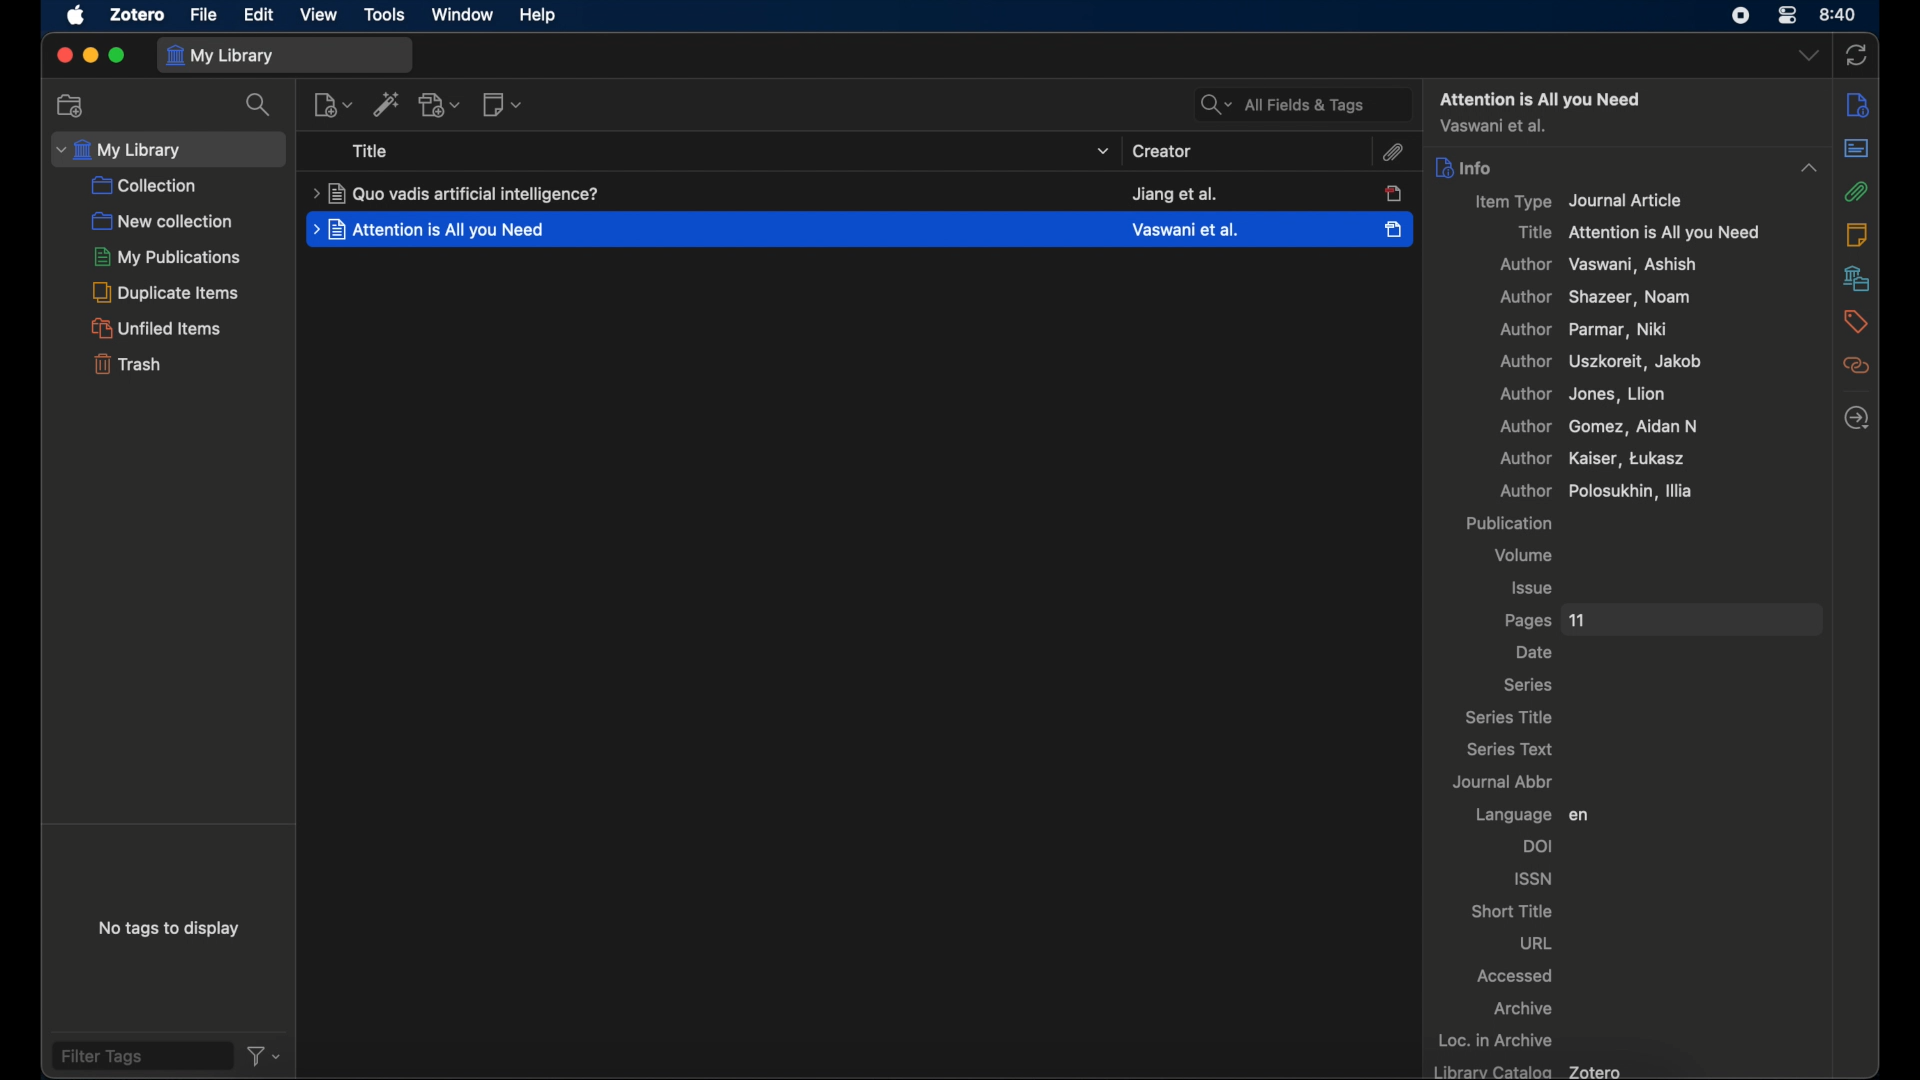  Describe the element at coordinates (141, 1056) in the screenshot. I see `filter tags field` at that location.